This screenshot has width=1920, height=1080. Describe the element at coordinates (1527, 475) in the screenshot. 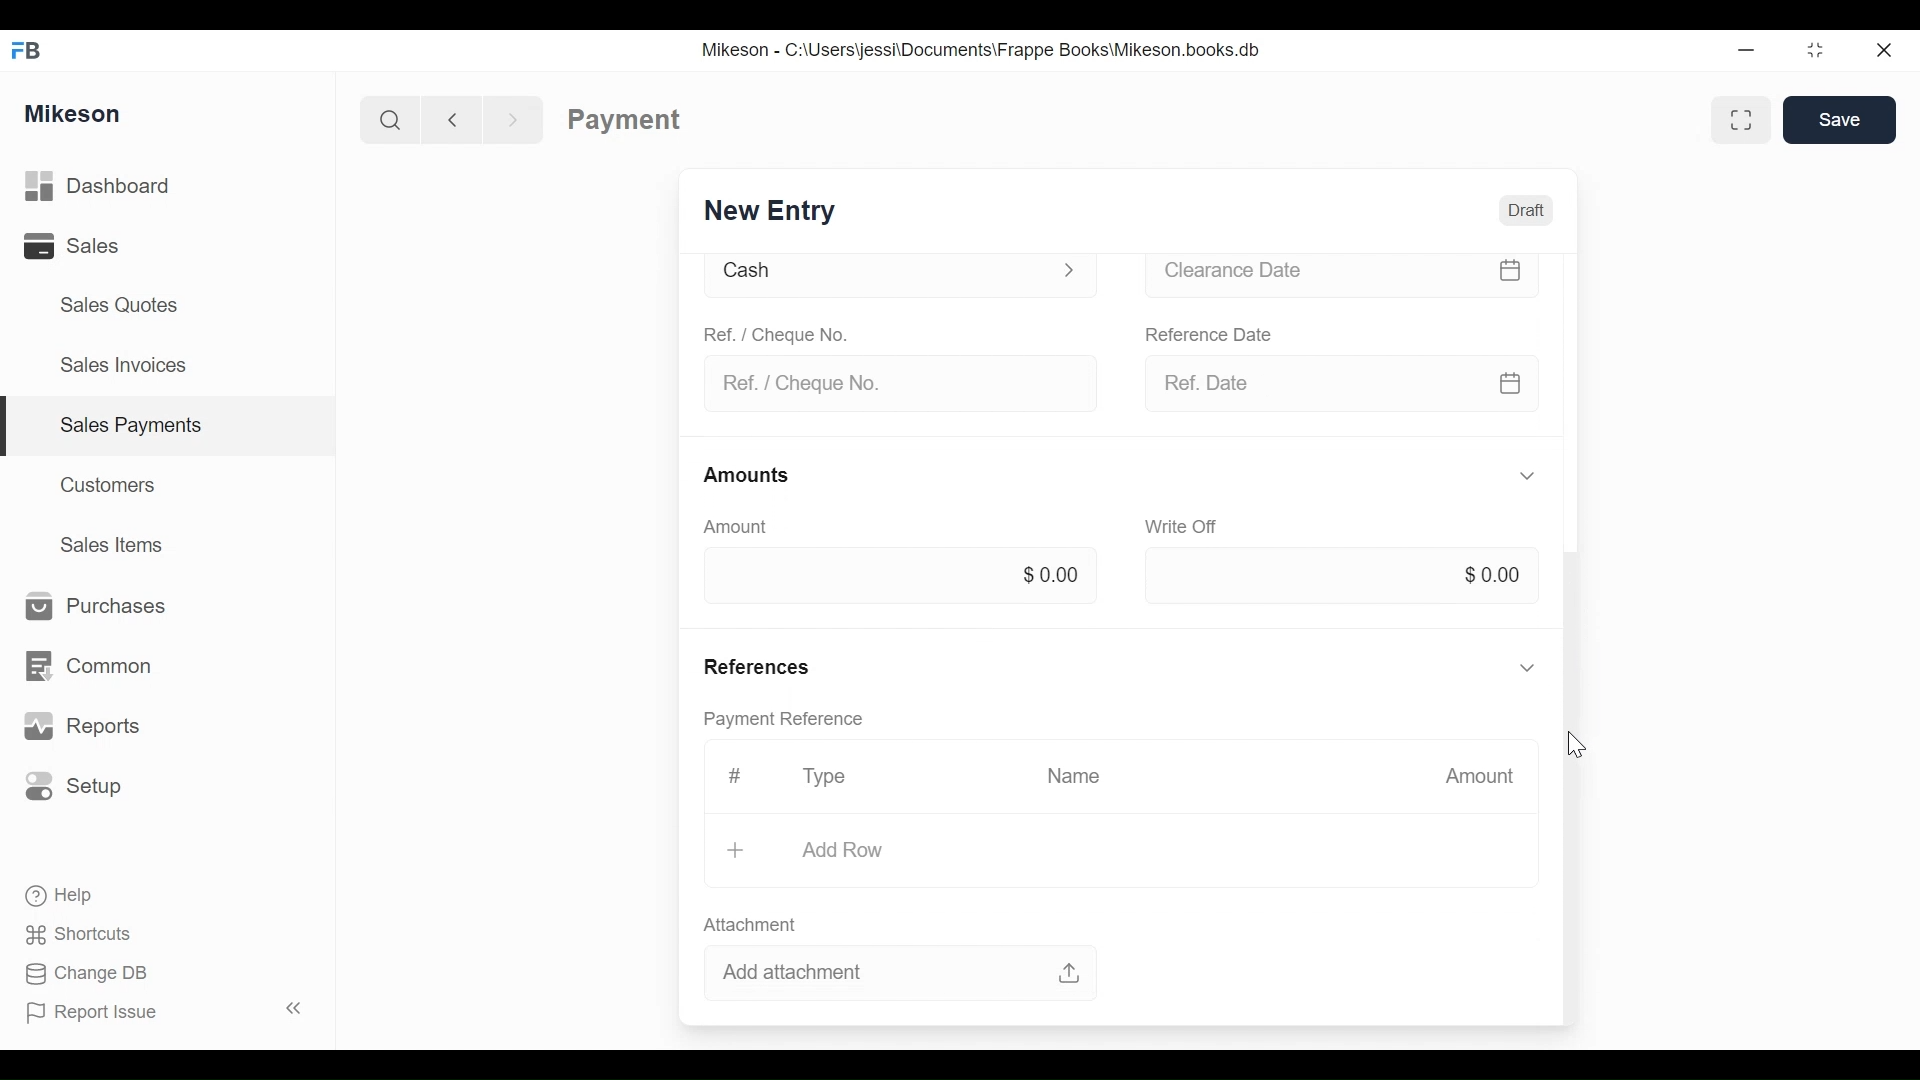

I see `Hide` at that location.